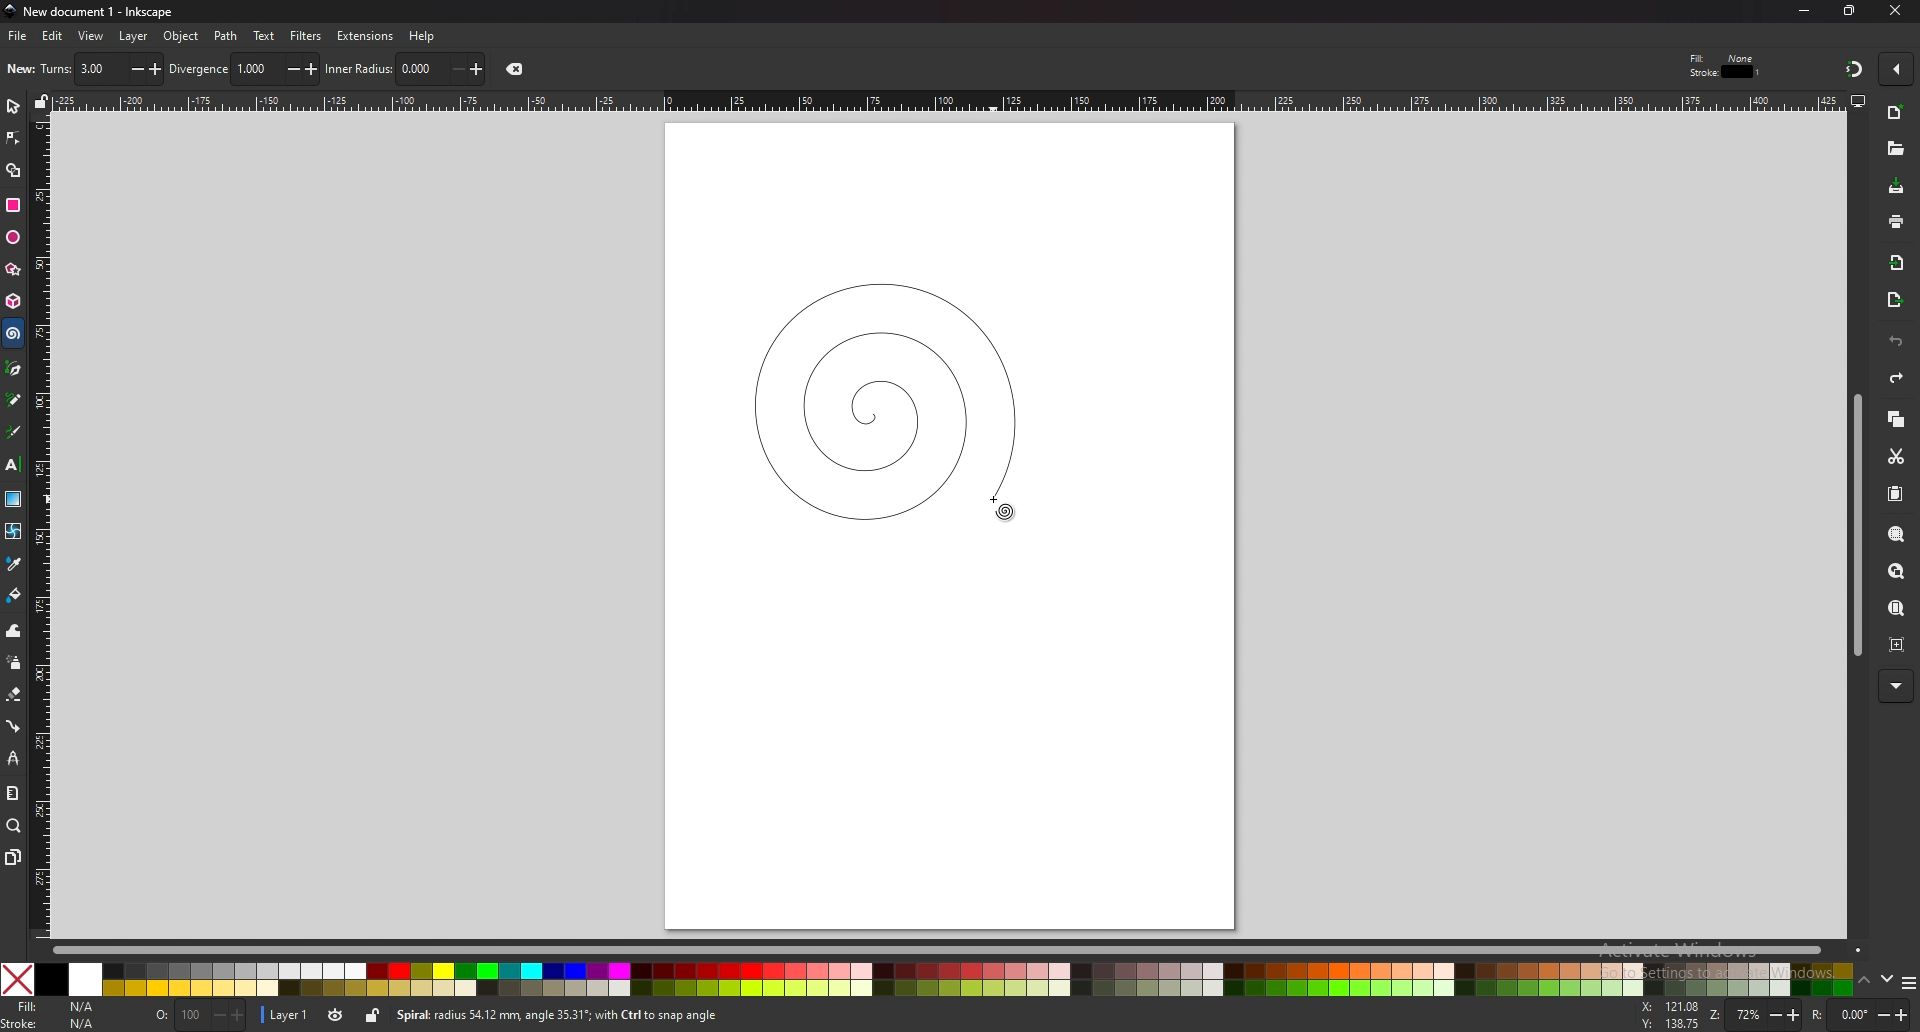  Describe the element at coordinates (882, 399) in the screenshot. I see `spiral` at that location.